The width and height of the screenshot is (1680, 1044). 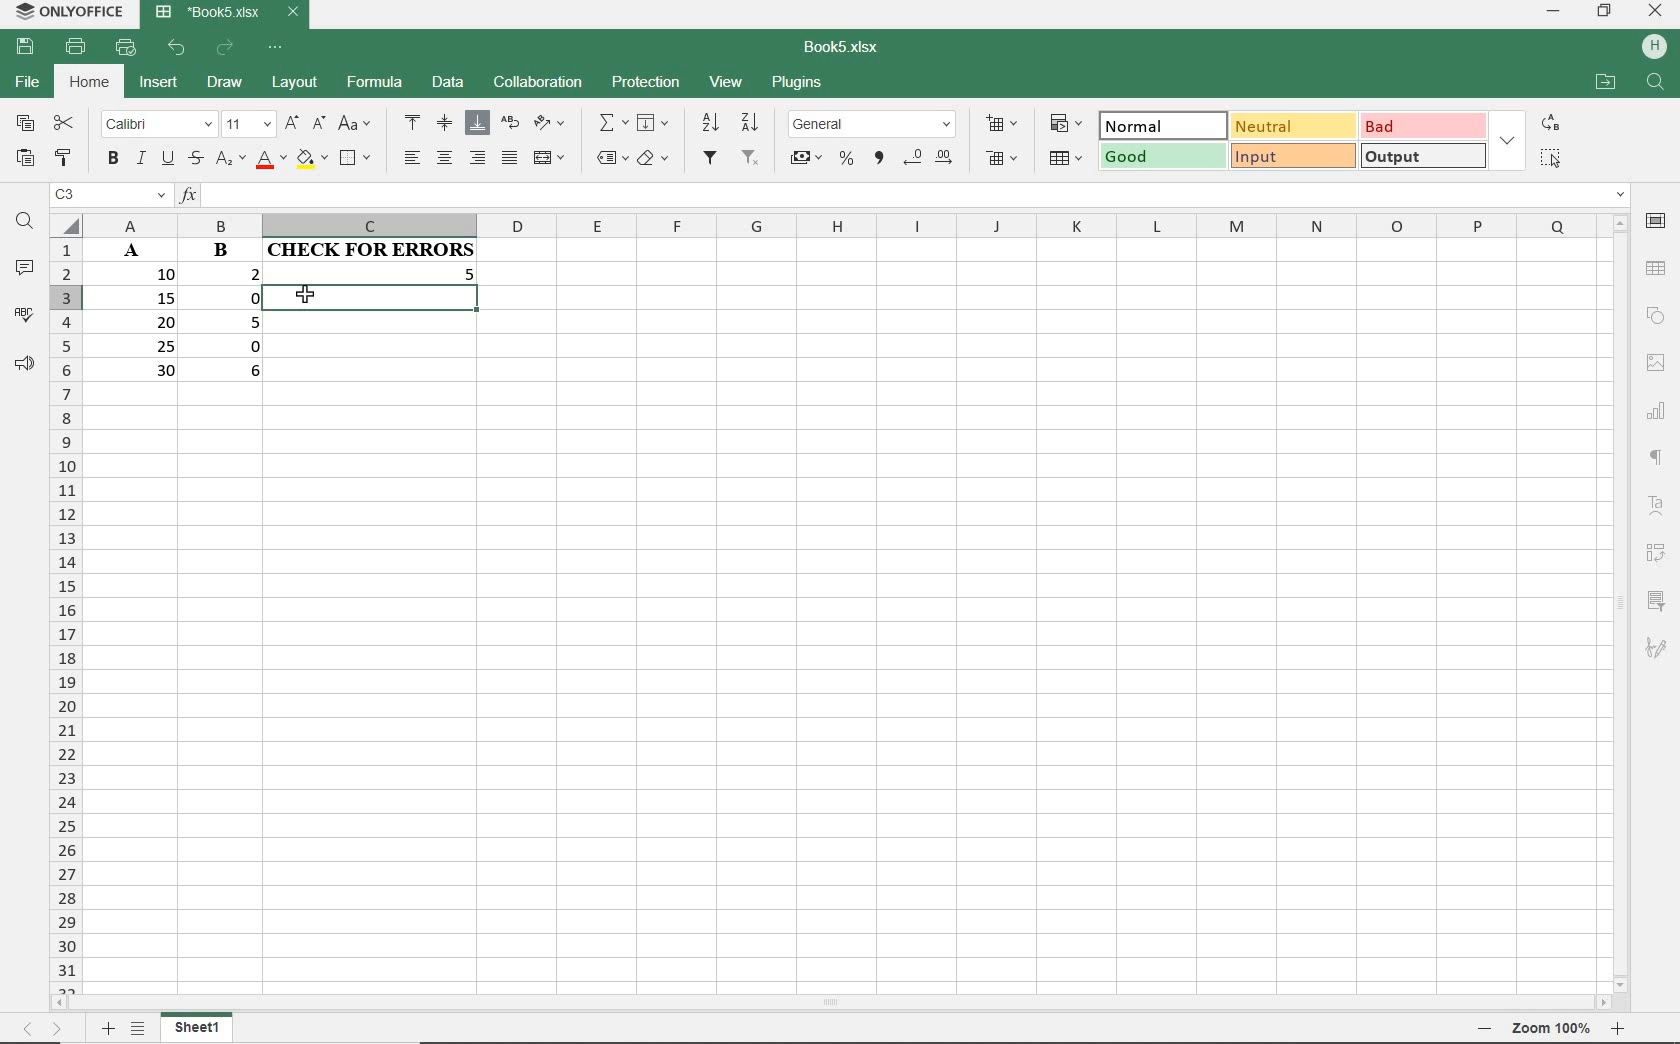 What do you see at coordinates (1657, 458) in the screenshot?
I see `PARAGRAPH SETTINGS` at bounding box center [1657, 458].